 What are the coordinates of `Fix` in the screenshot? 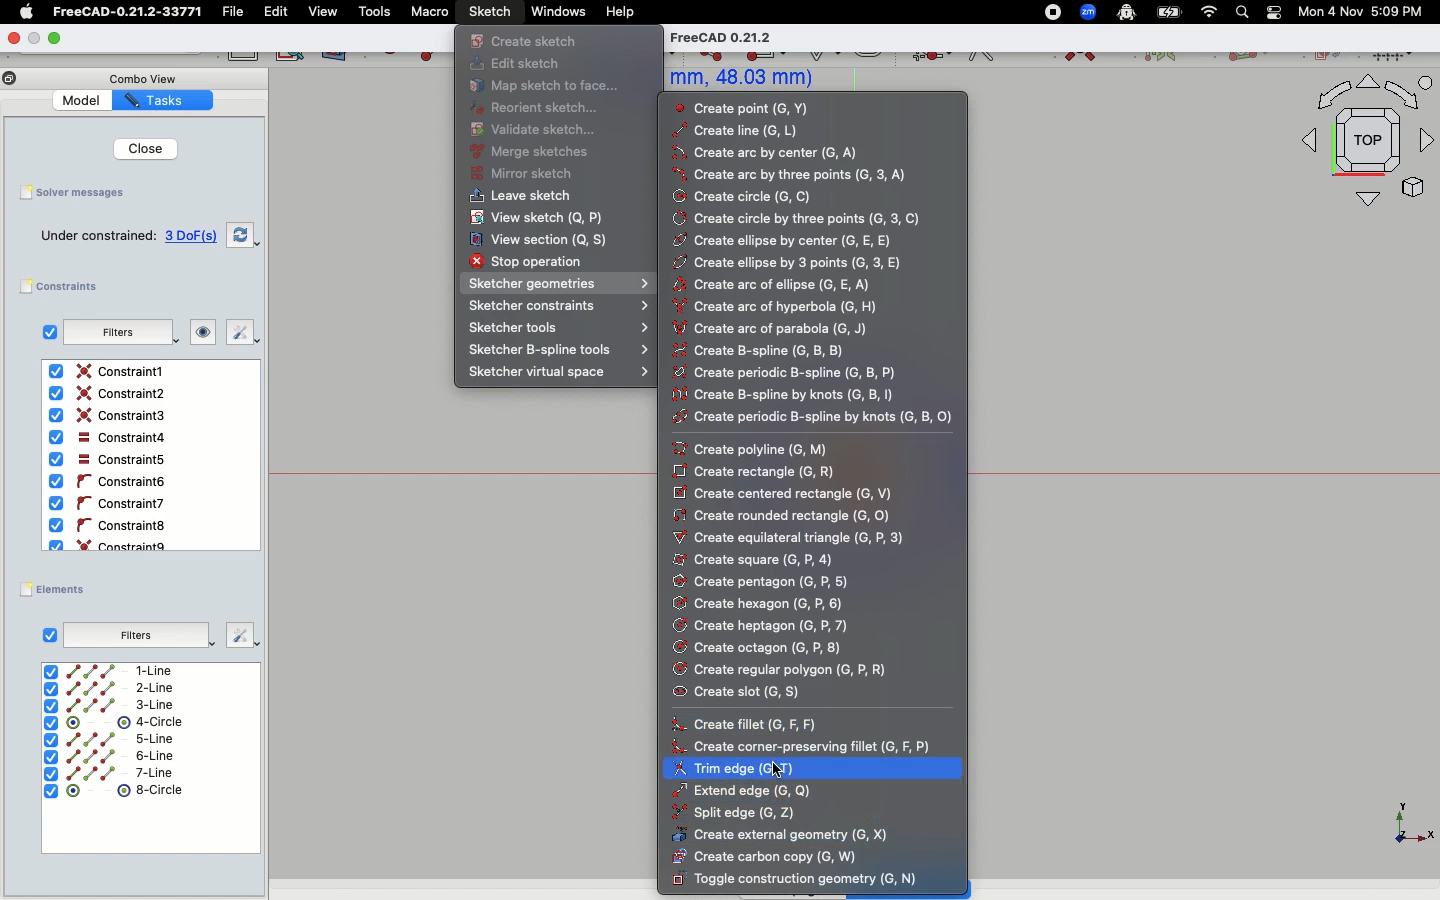 It's located at (240, 333).